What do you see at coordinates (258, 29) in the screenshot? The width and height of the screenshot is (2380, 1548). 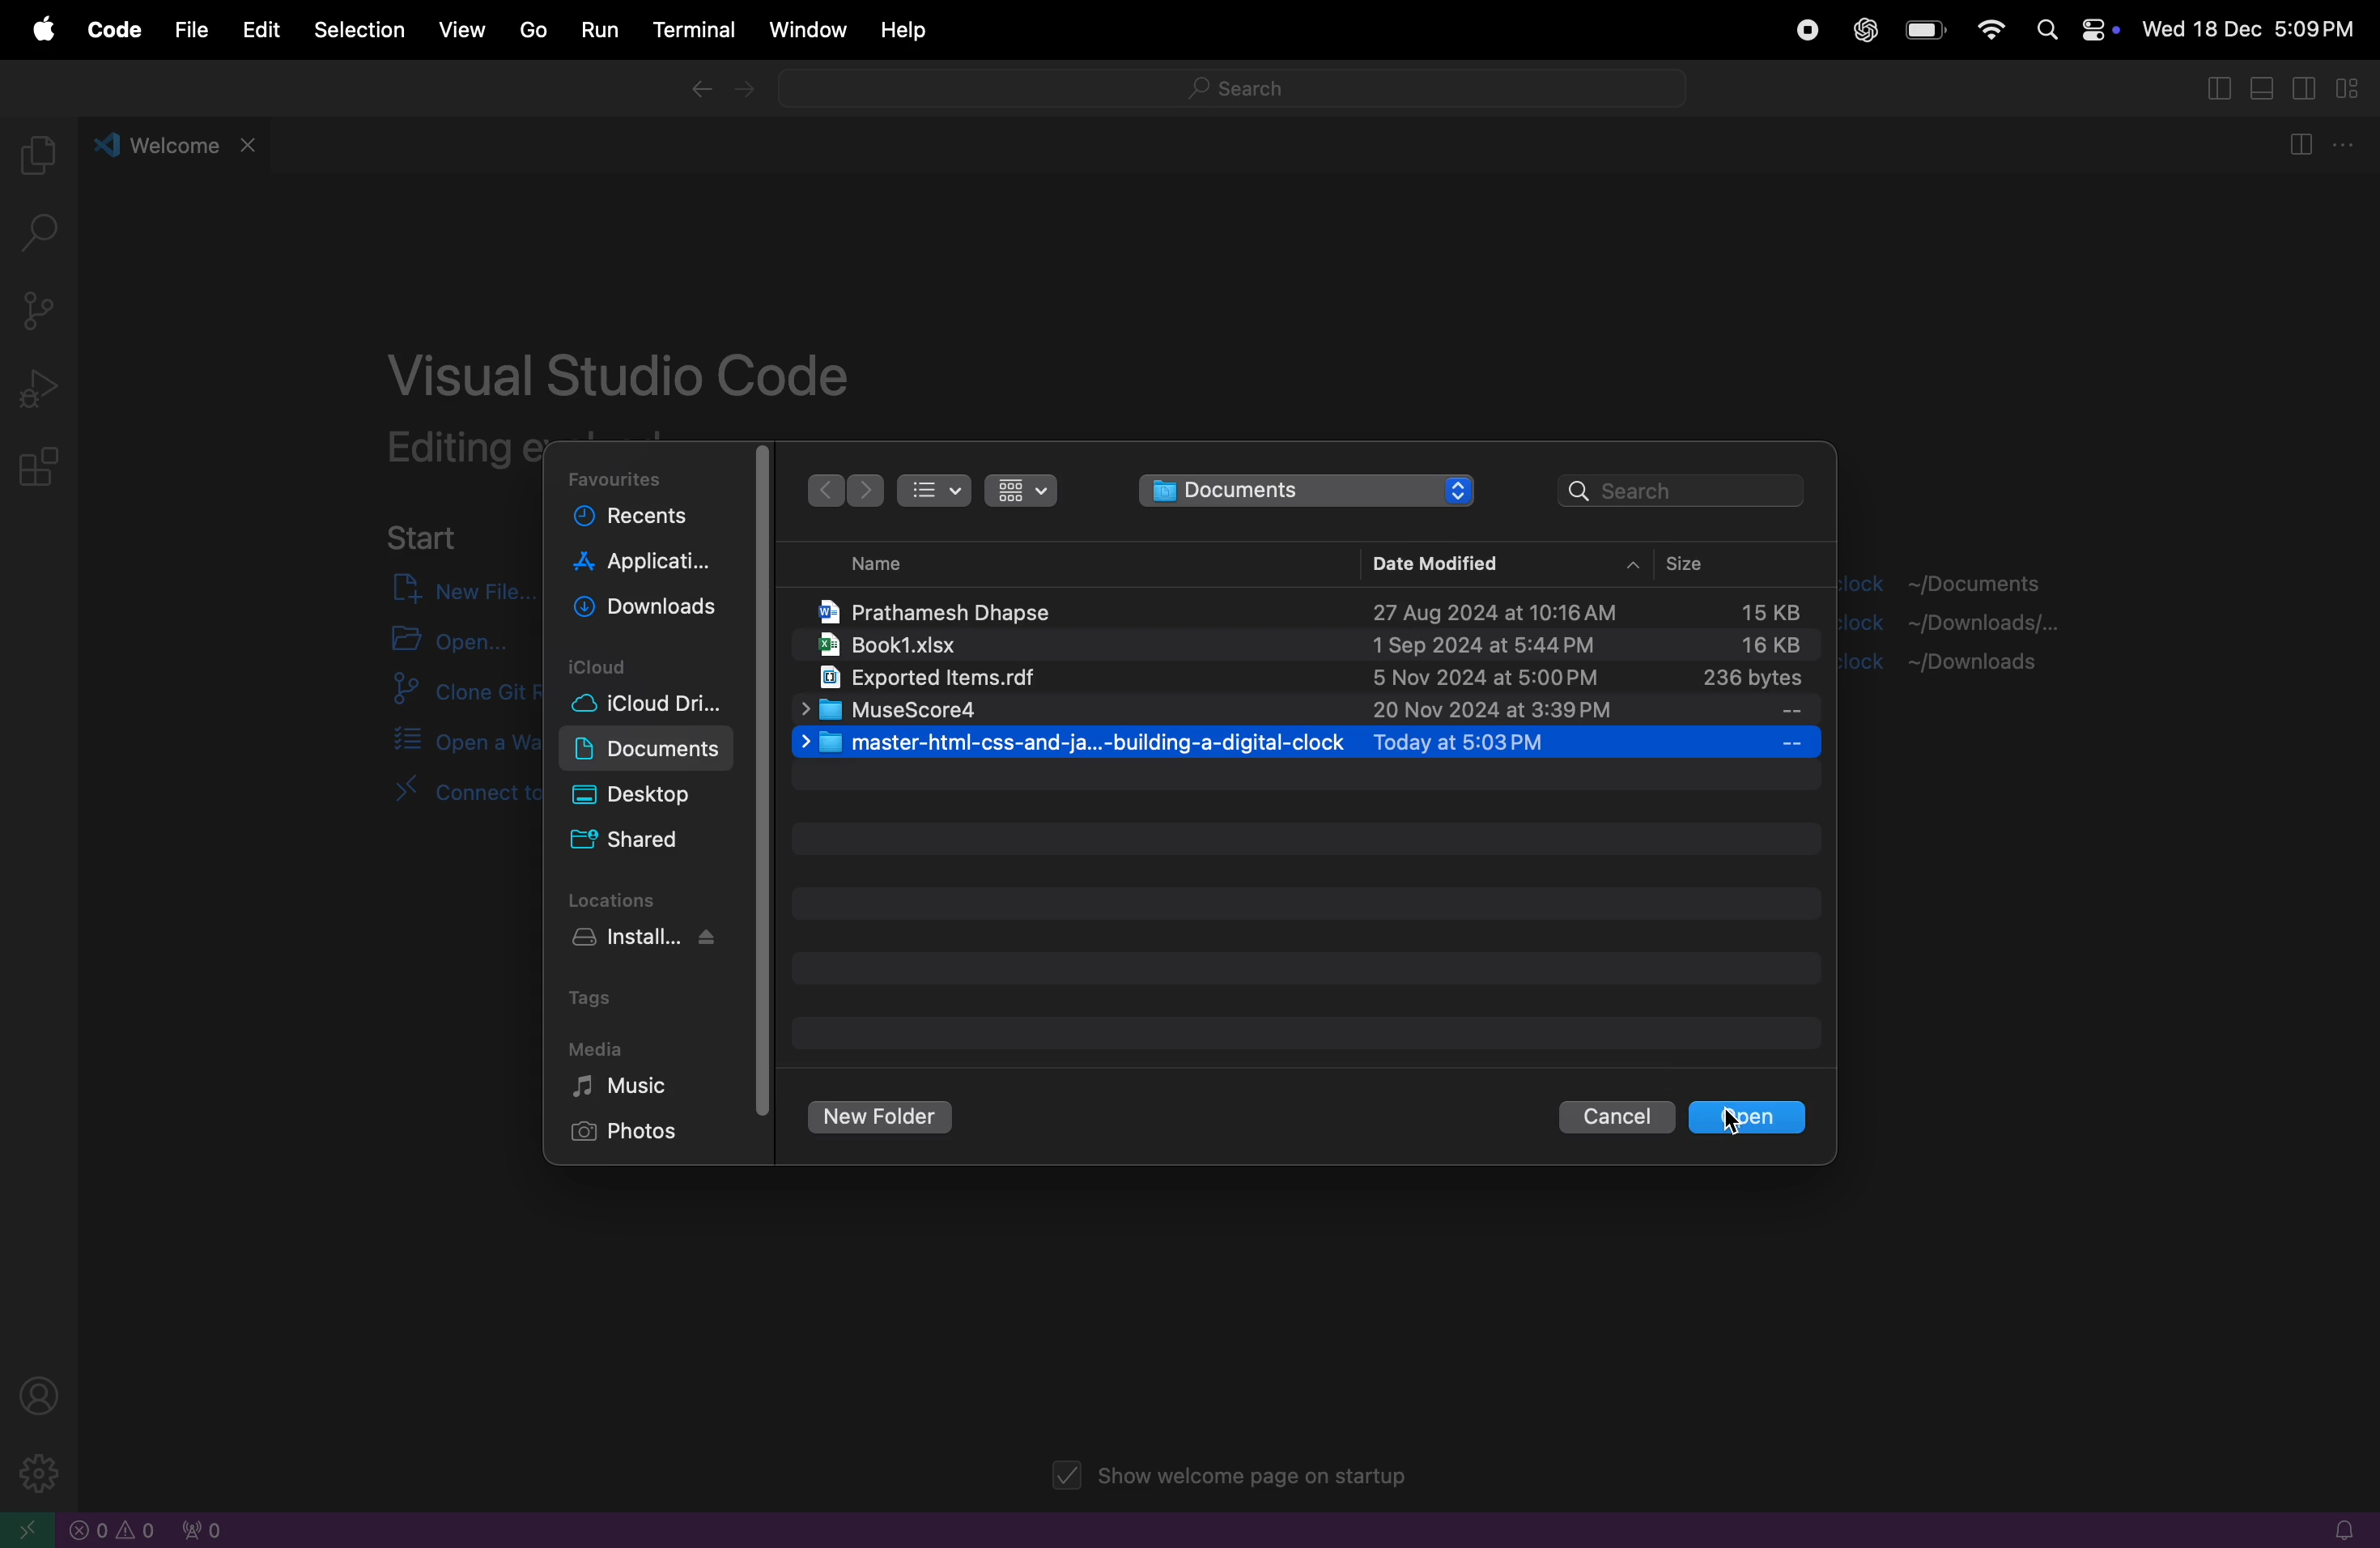 I see `edit` at bounding box center [258, 29].